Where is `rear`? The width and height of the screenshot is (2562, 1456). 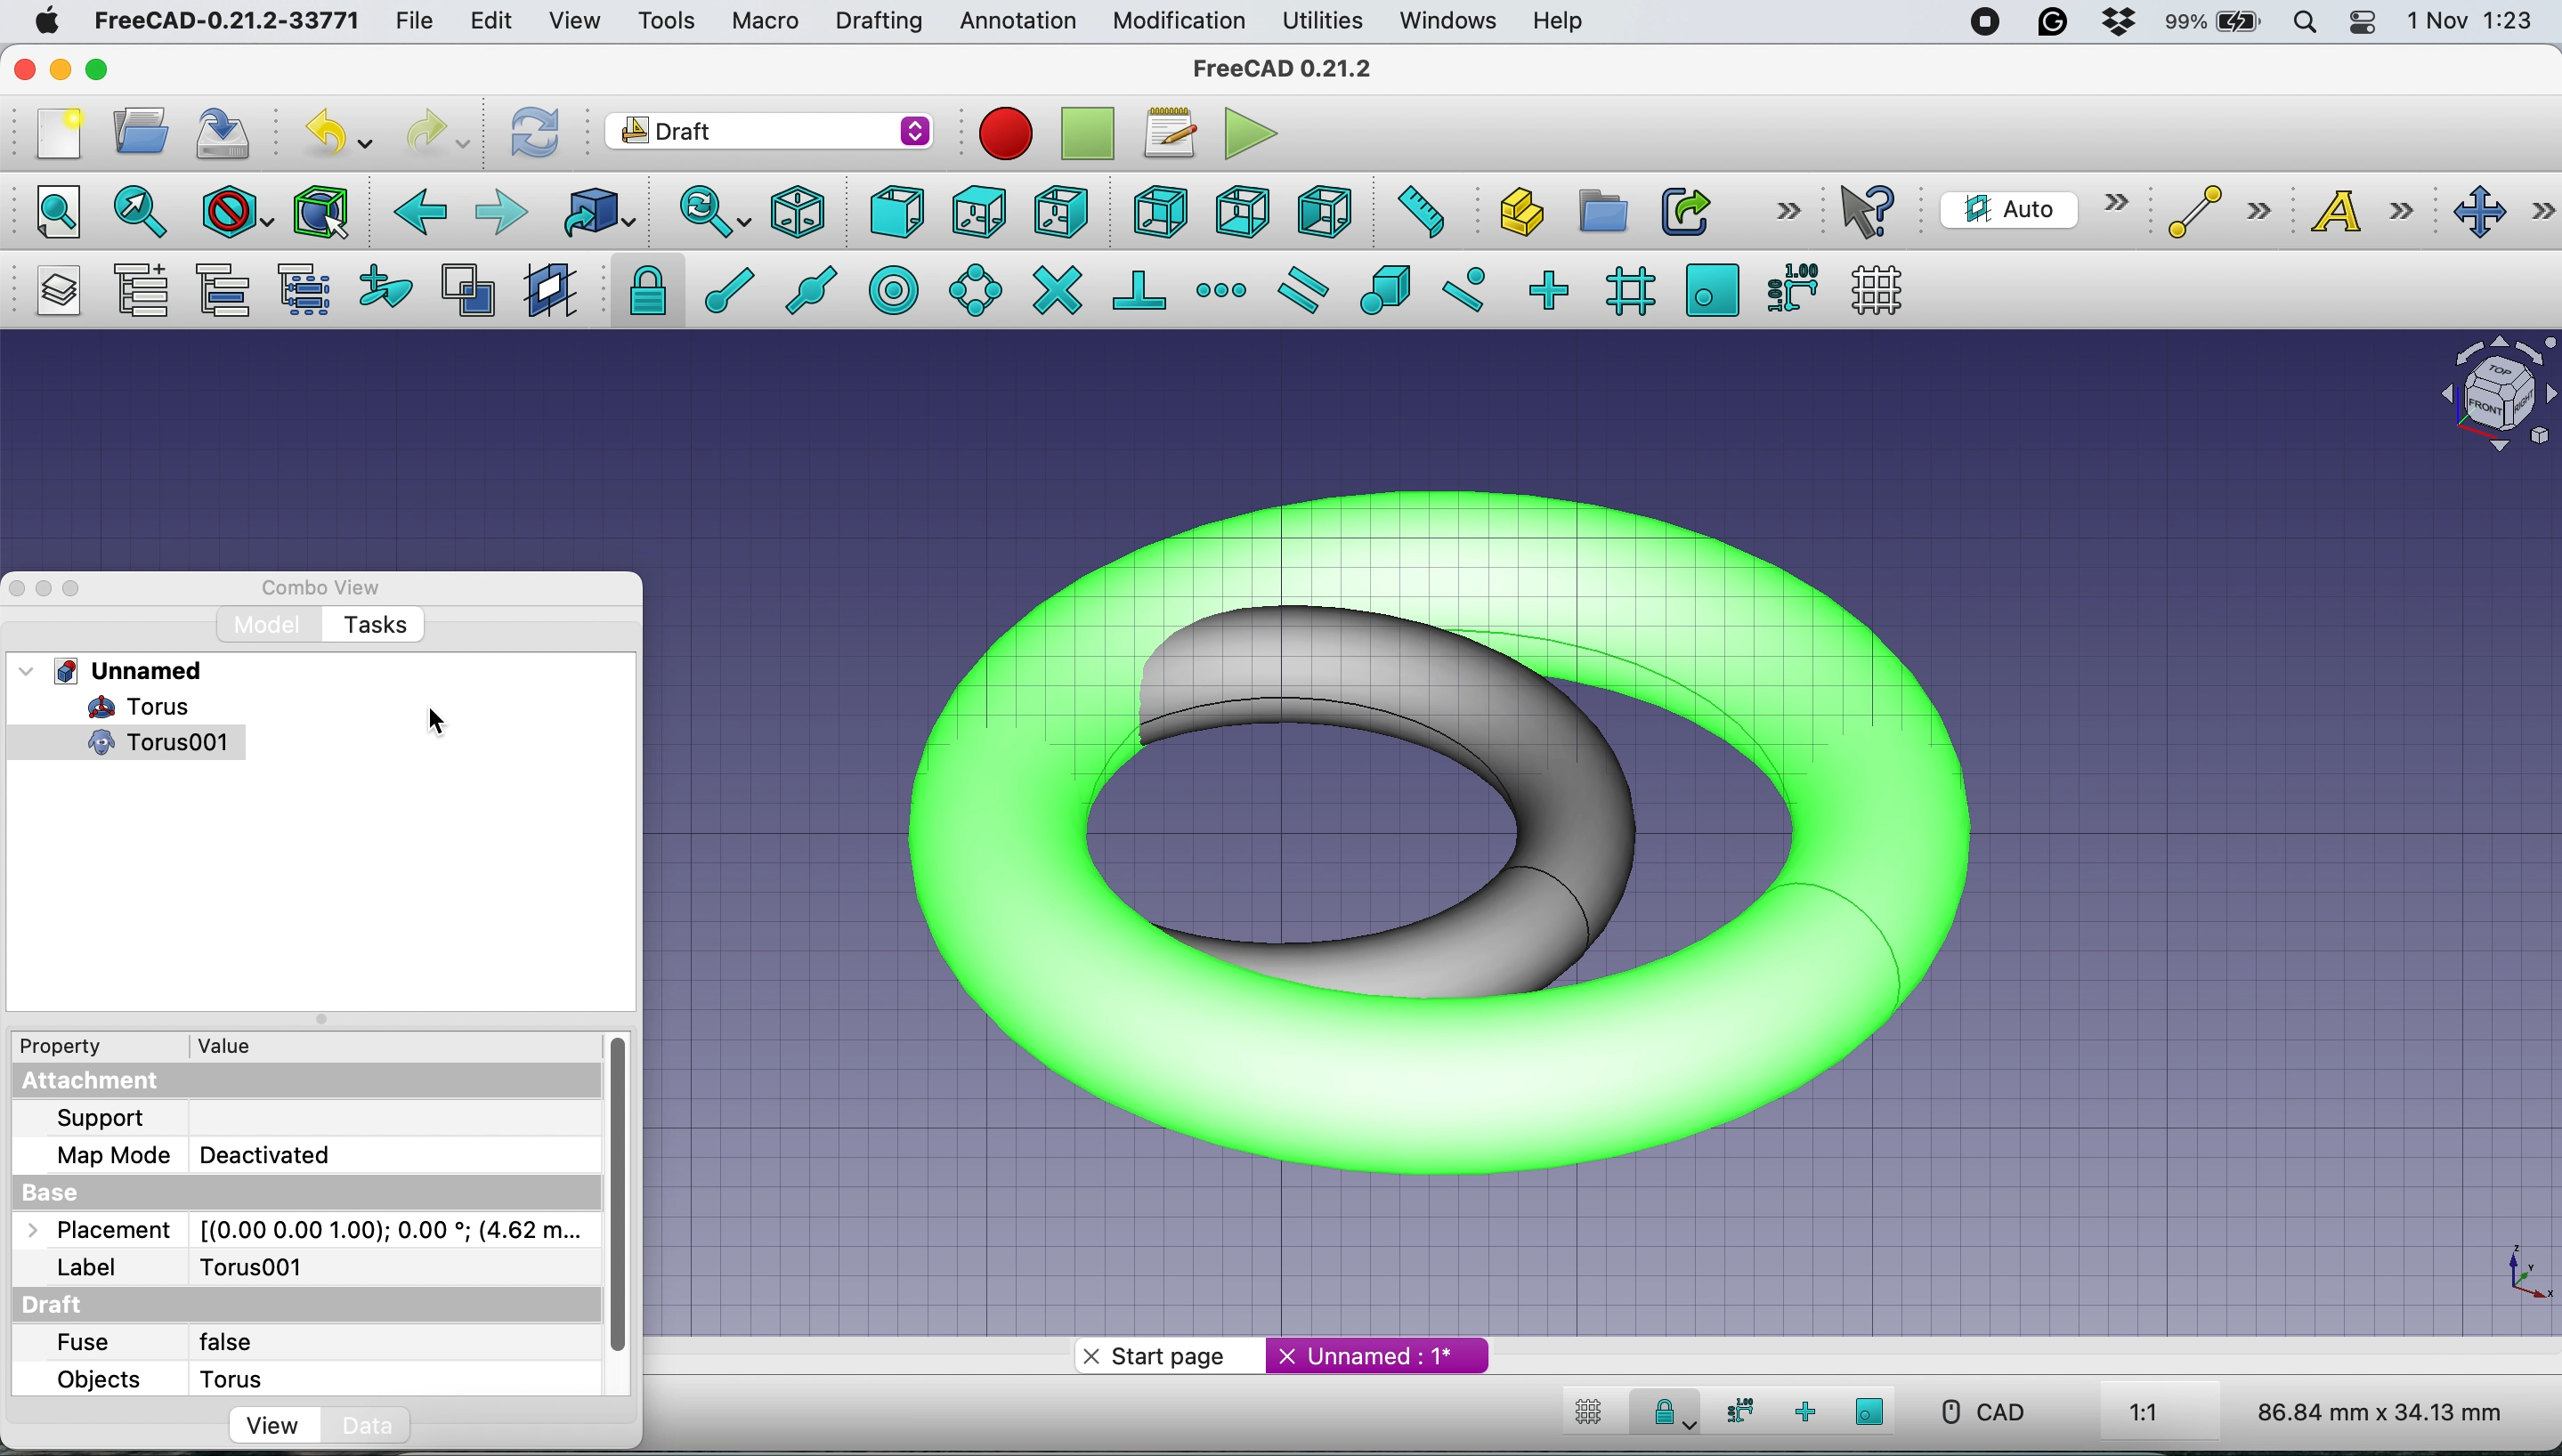 rear is located at coordinates (1157, 214).